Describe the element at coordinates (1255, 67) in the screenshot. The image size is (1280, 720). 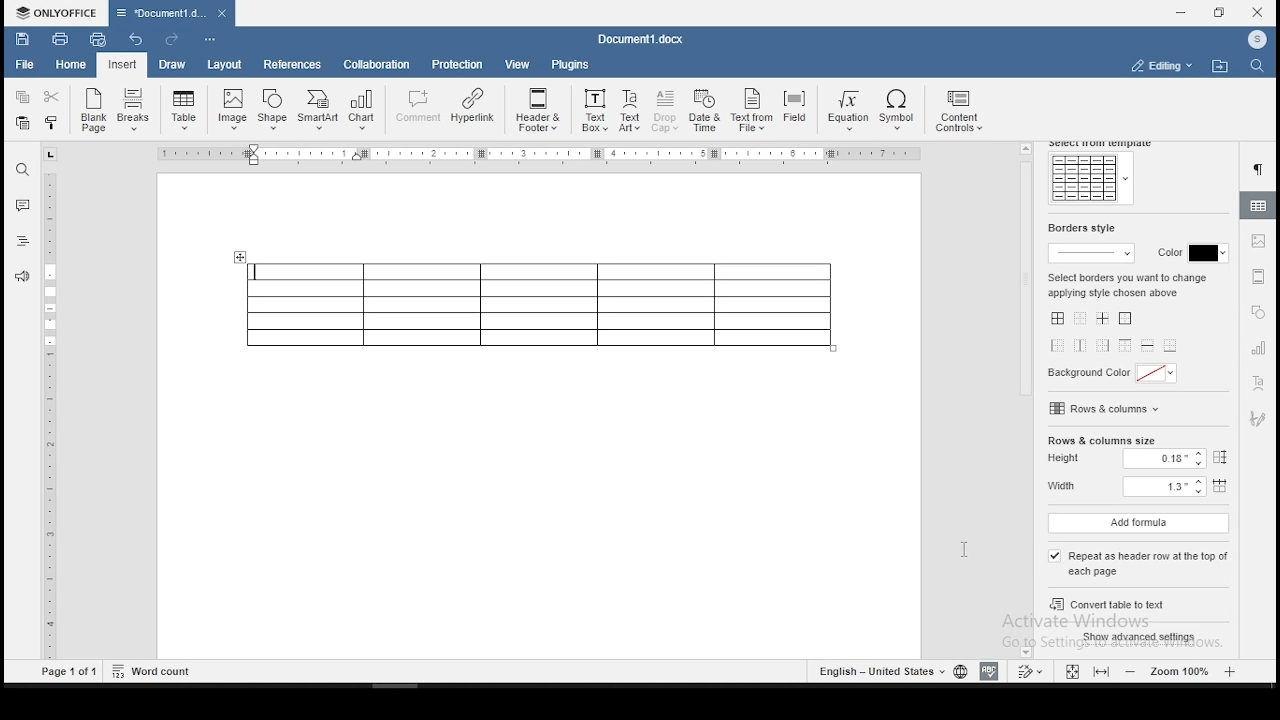
I see `find` at that location.